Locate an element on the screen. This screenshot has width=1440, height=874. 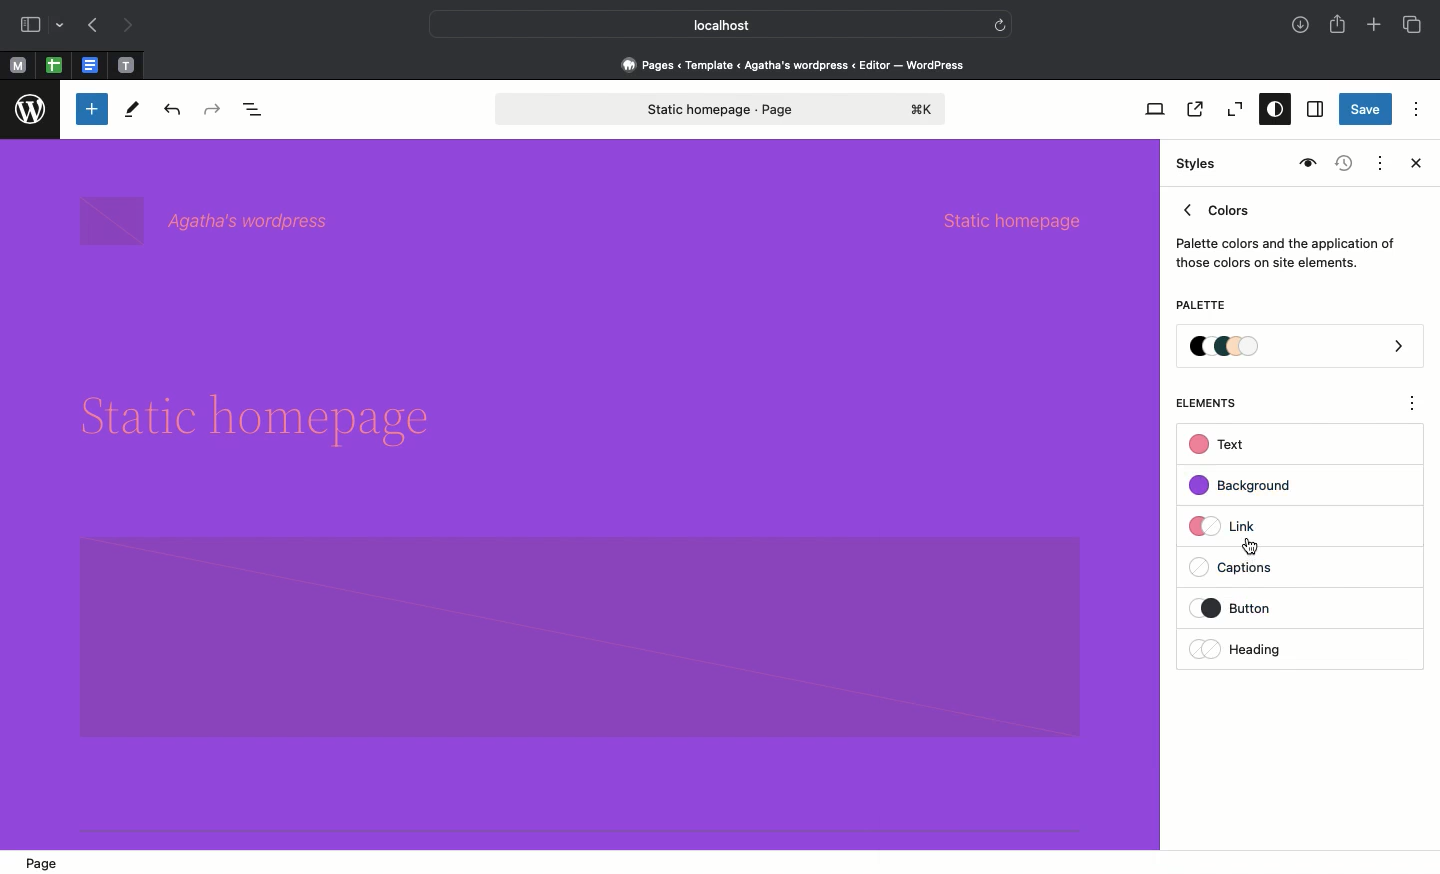
Downloads is located at coordinates (1302, 27).